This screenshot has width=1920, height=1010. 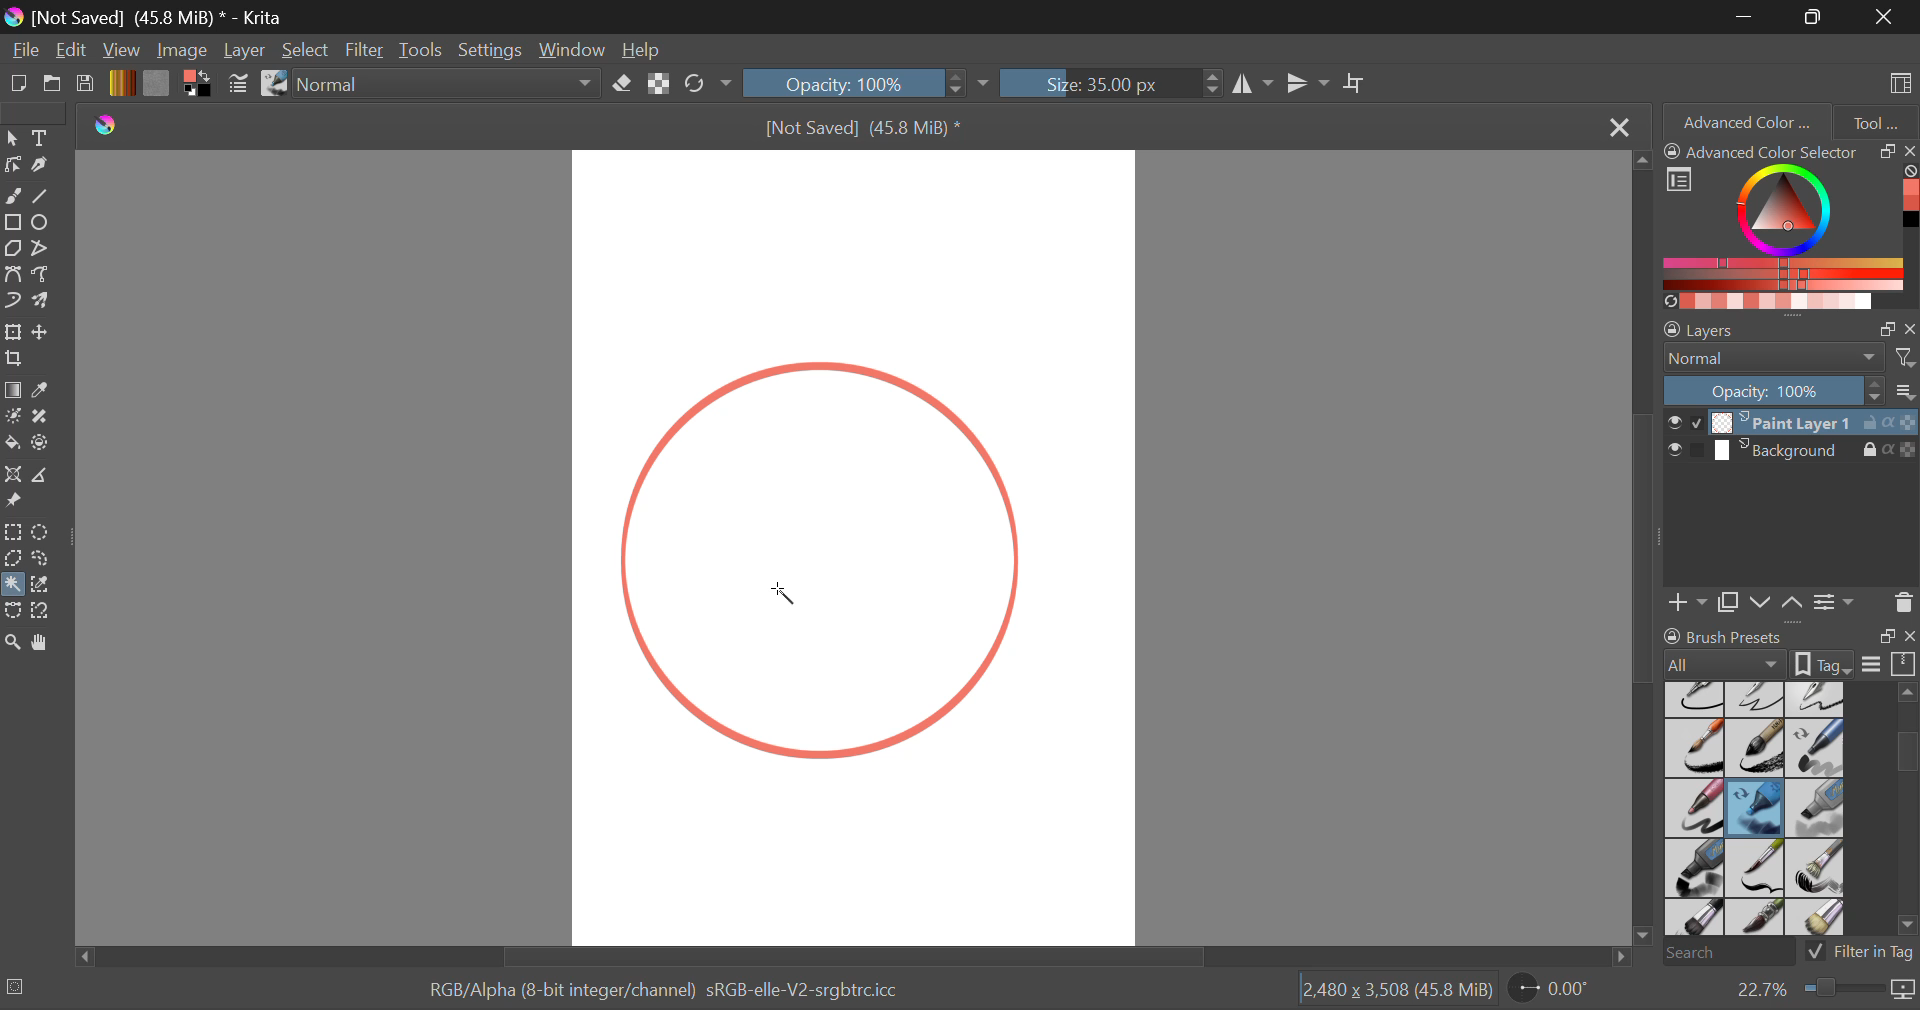 I want to click on Ink-2 Fineliner, so click(x=1696, y=698).